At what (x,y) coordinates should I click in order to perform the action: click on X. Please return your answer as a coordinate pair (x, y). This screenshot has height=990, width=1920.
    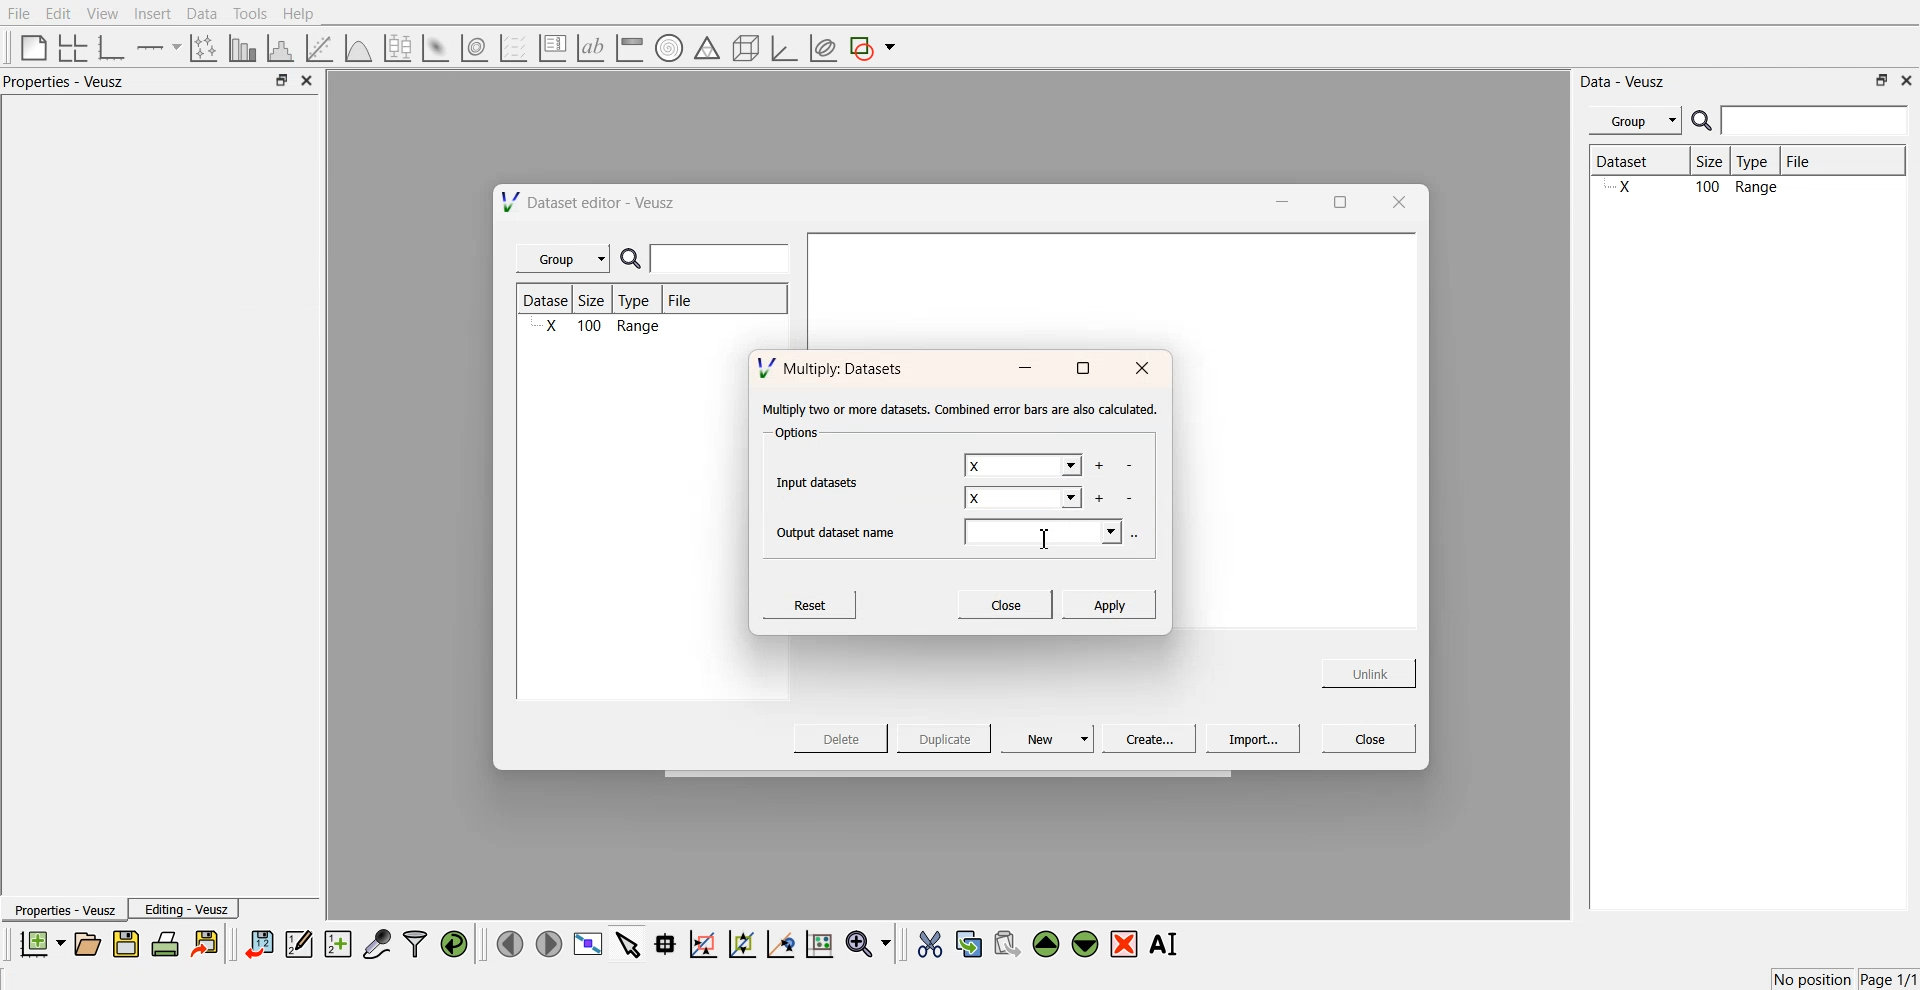
    Looking at the image, I should click on (1024, 500).